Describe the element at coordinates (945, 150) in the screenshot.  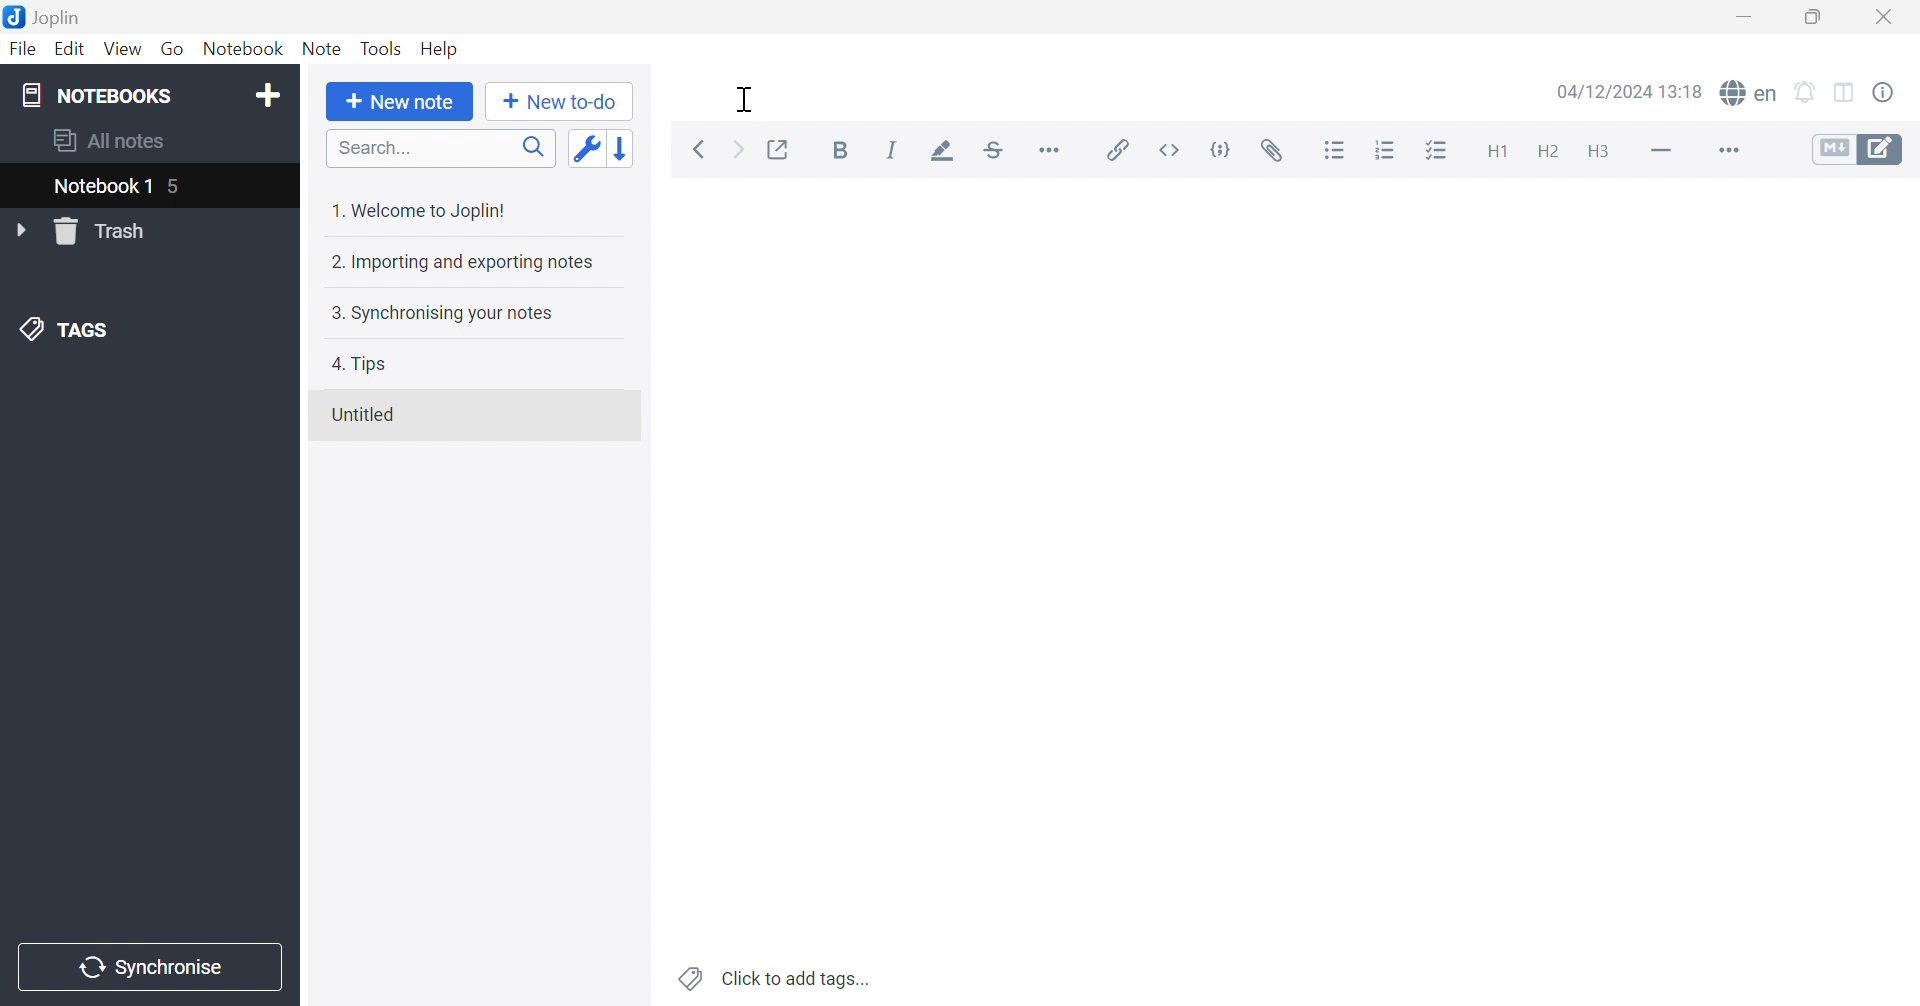
I see `Highlight` at that location.